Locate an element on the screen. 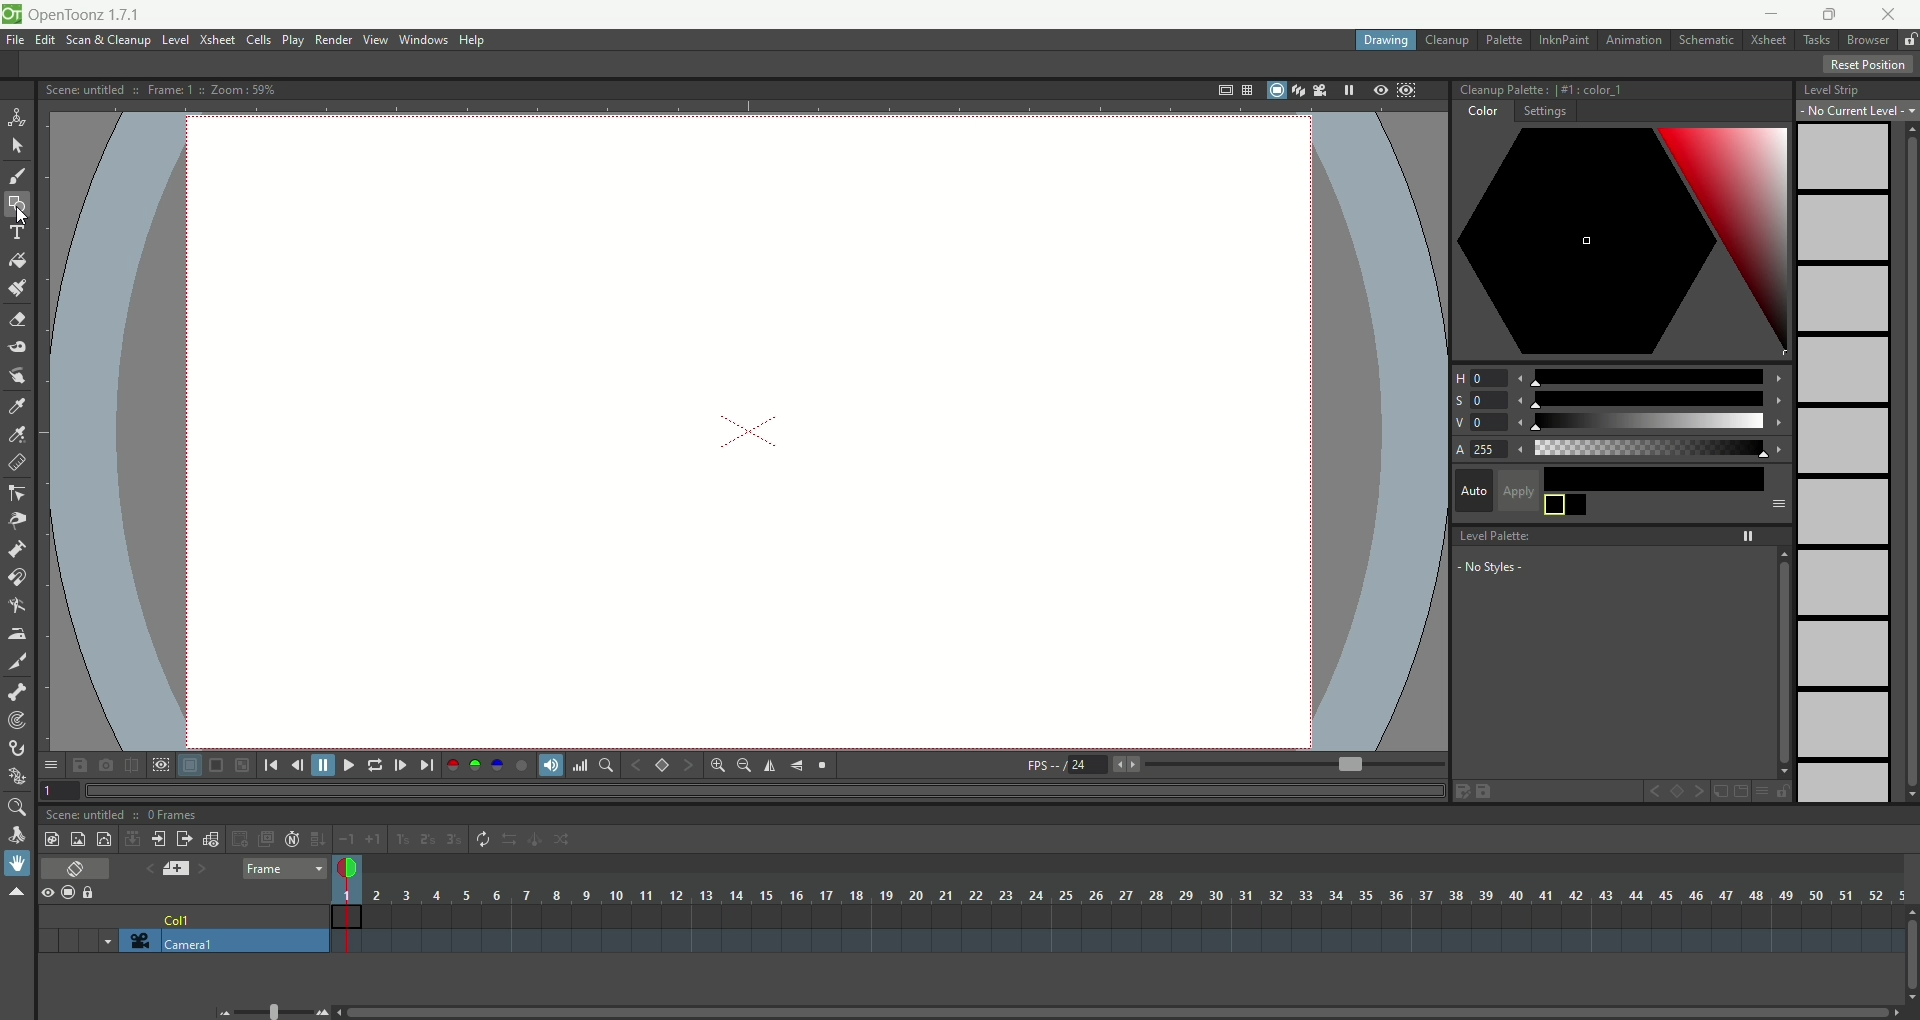 The image size is (1920, 1020). toggle onion skin is located at coordinates (345, 869).